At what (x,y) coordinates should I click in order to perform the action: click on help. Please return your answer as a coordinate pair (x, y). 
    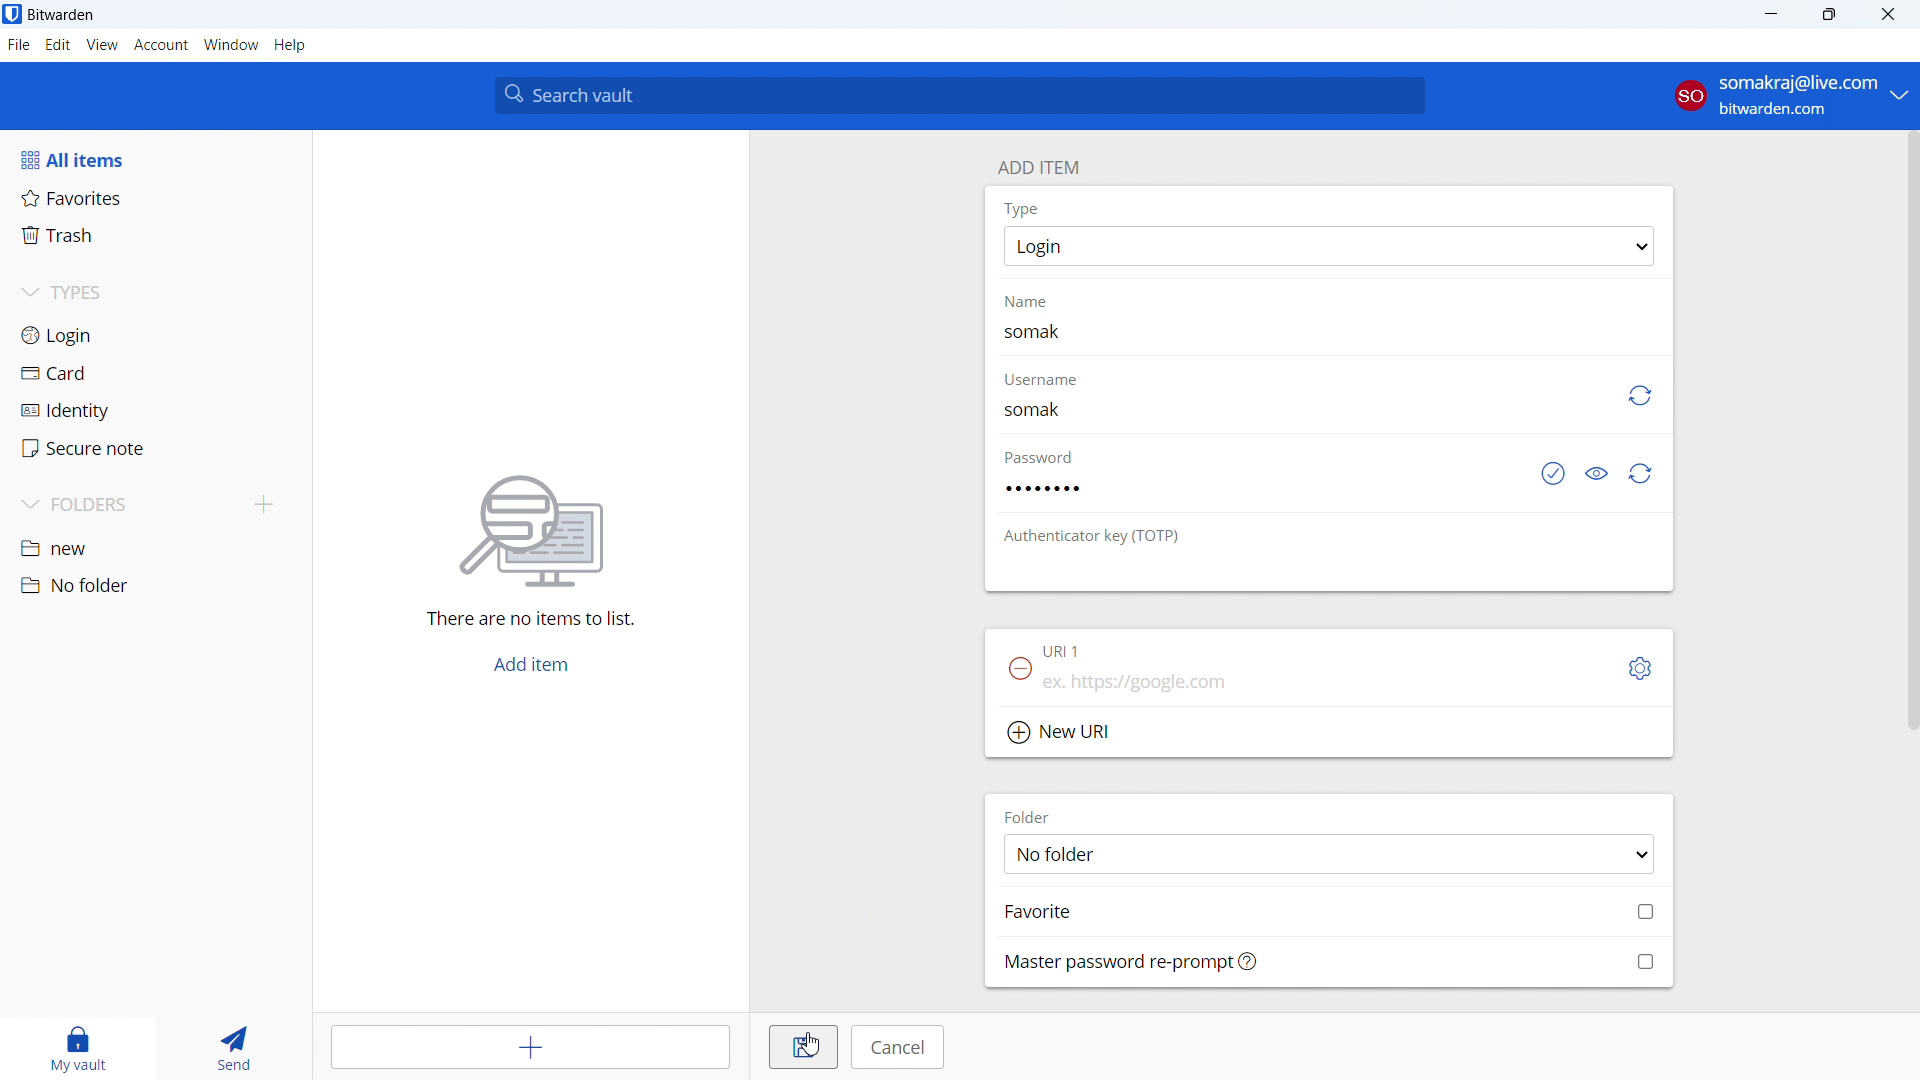
    Looking at the image, I should click on (290, 45).